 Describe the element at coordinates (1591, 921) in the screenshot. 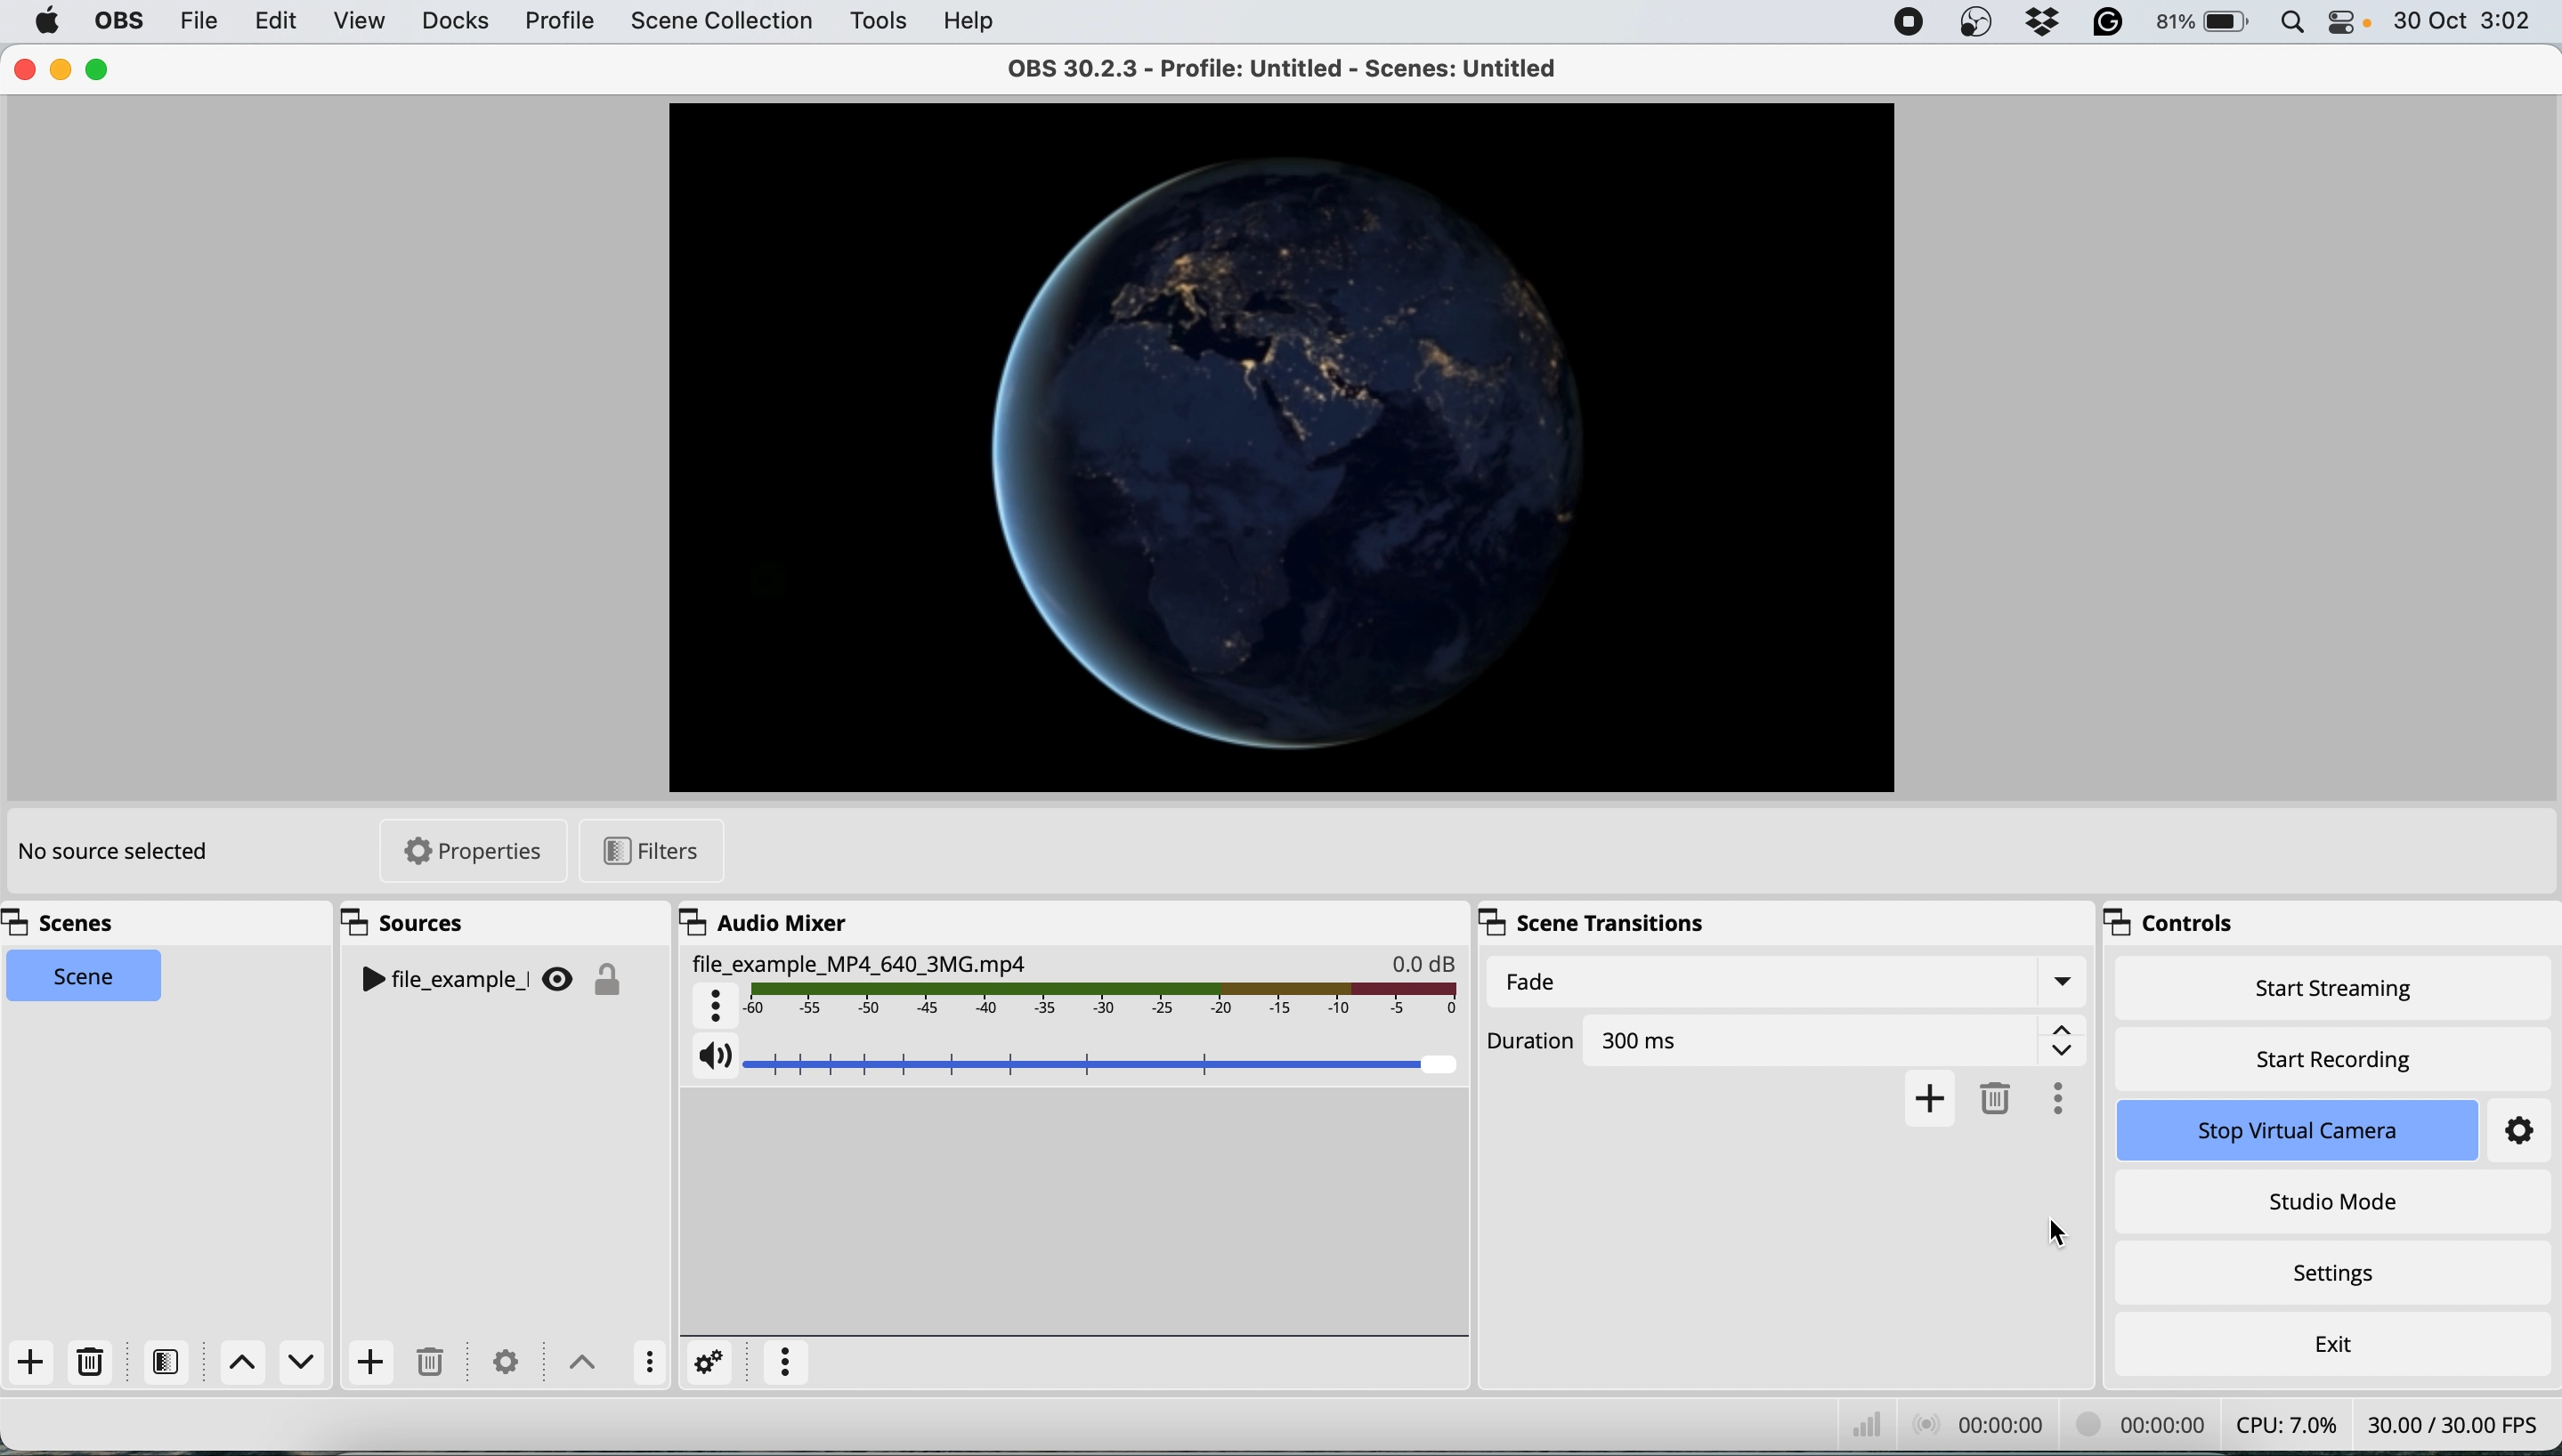

I see `scene transitions` at that location.